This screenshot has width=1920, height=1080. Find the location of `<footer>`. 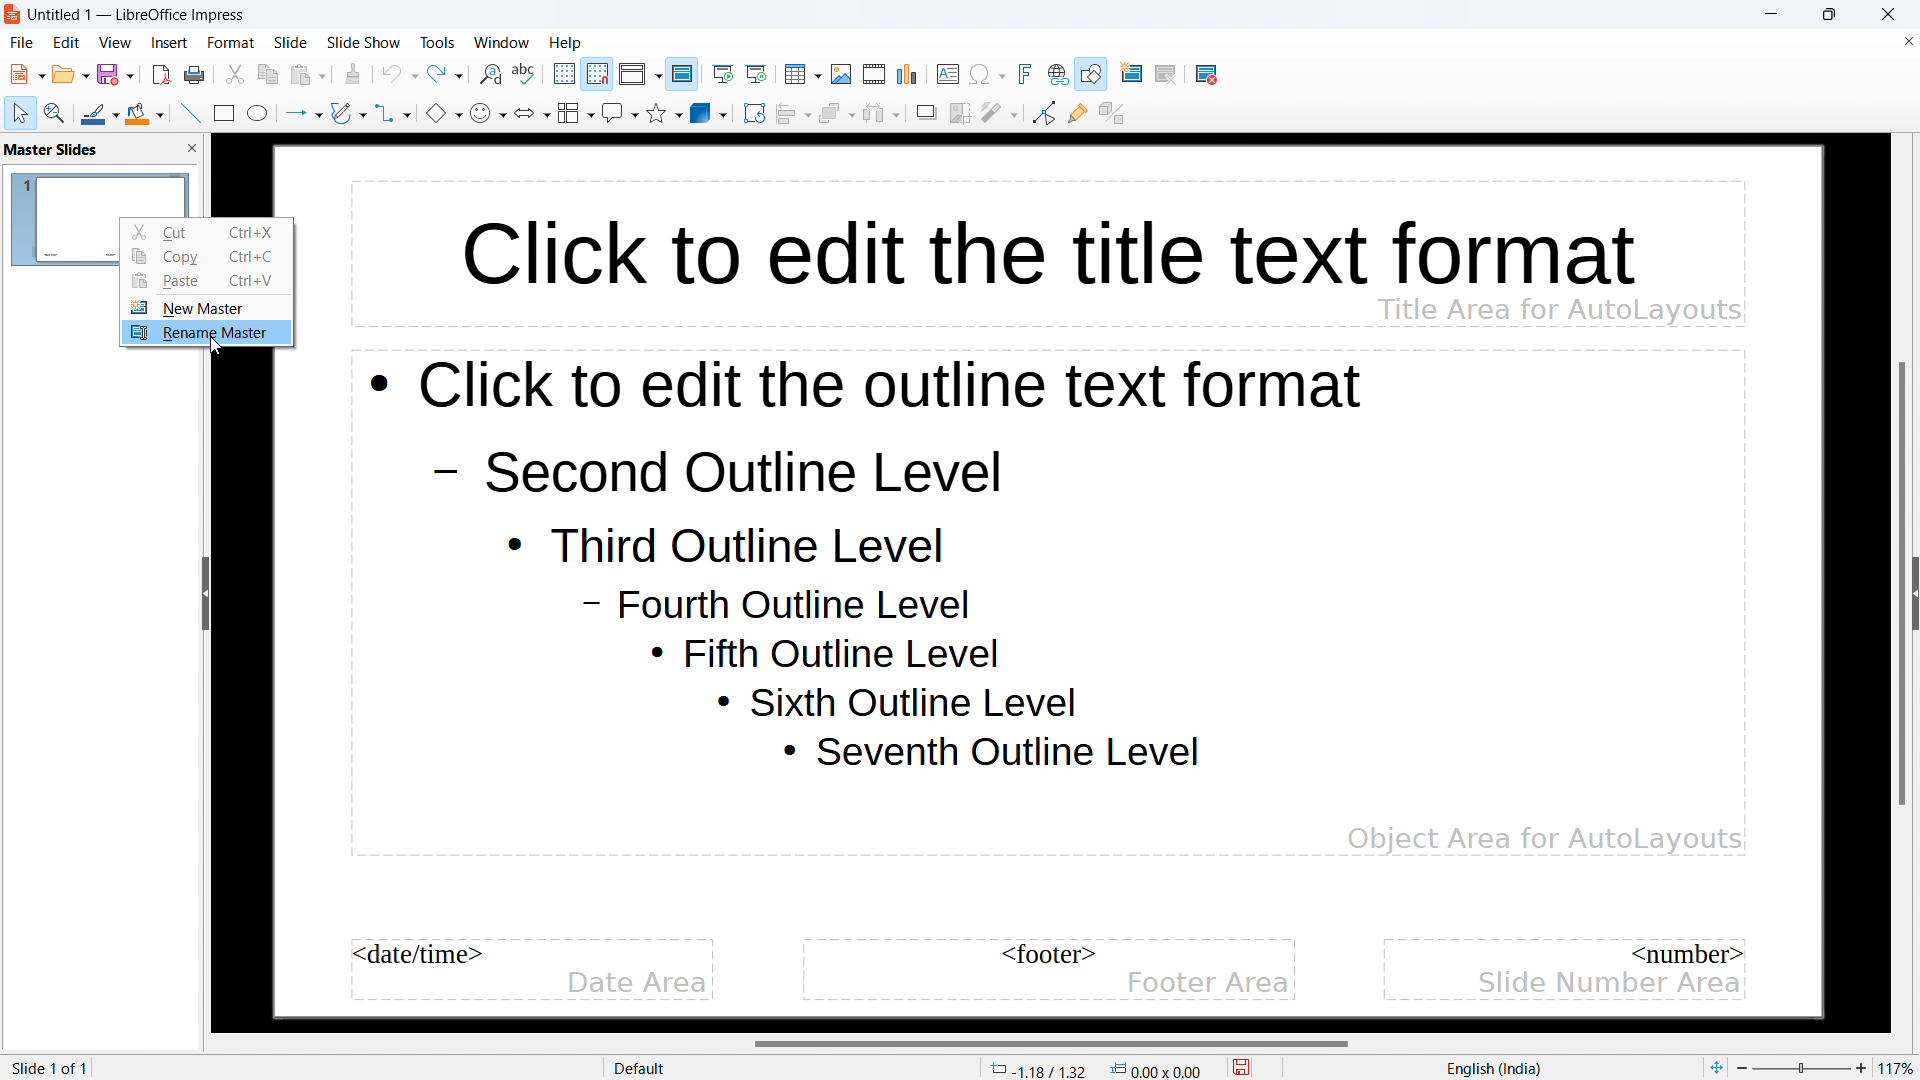

<footer> is located at coordinates (1042, 956).